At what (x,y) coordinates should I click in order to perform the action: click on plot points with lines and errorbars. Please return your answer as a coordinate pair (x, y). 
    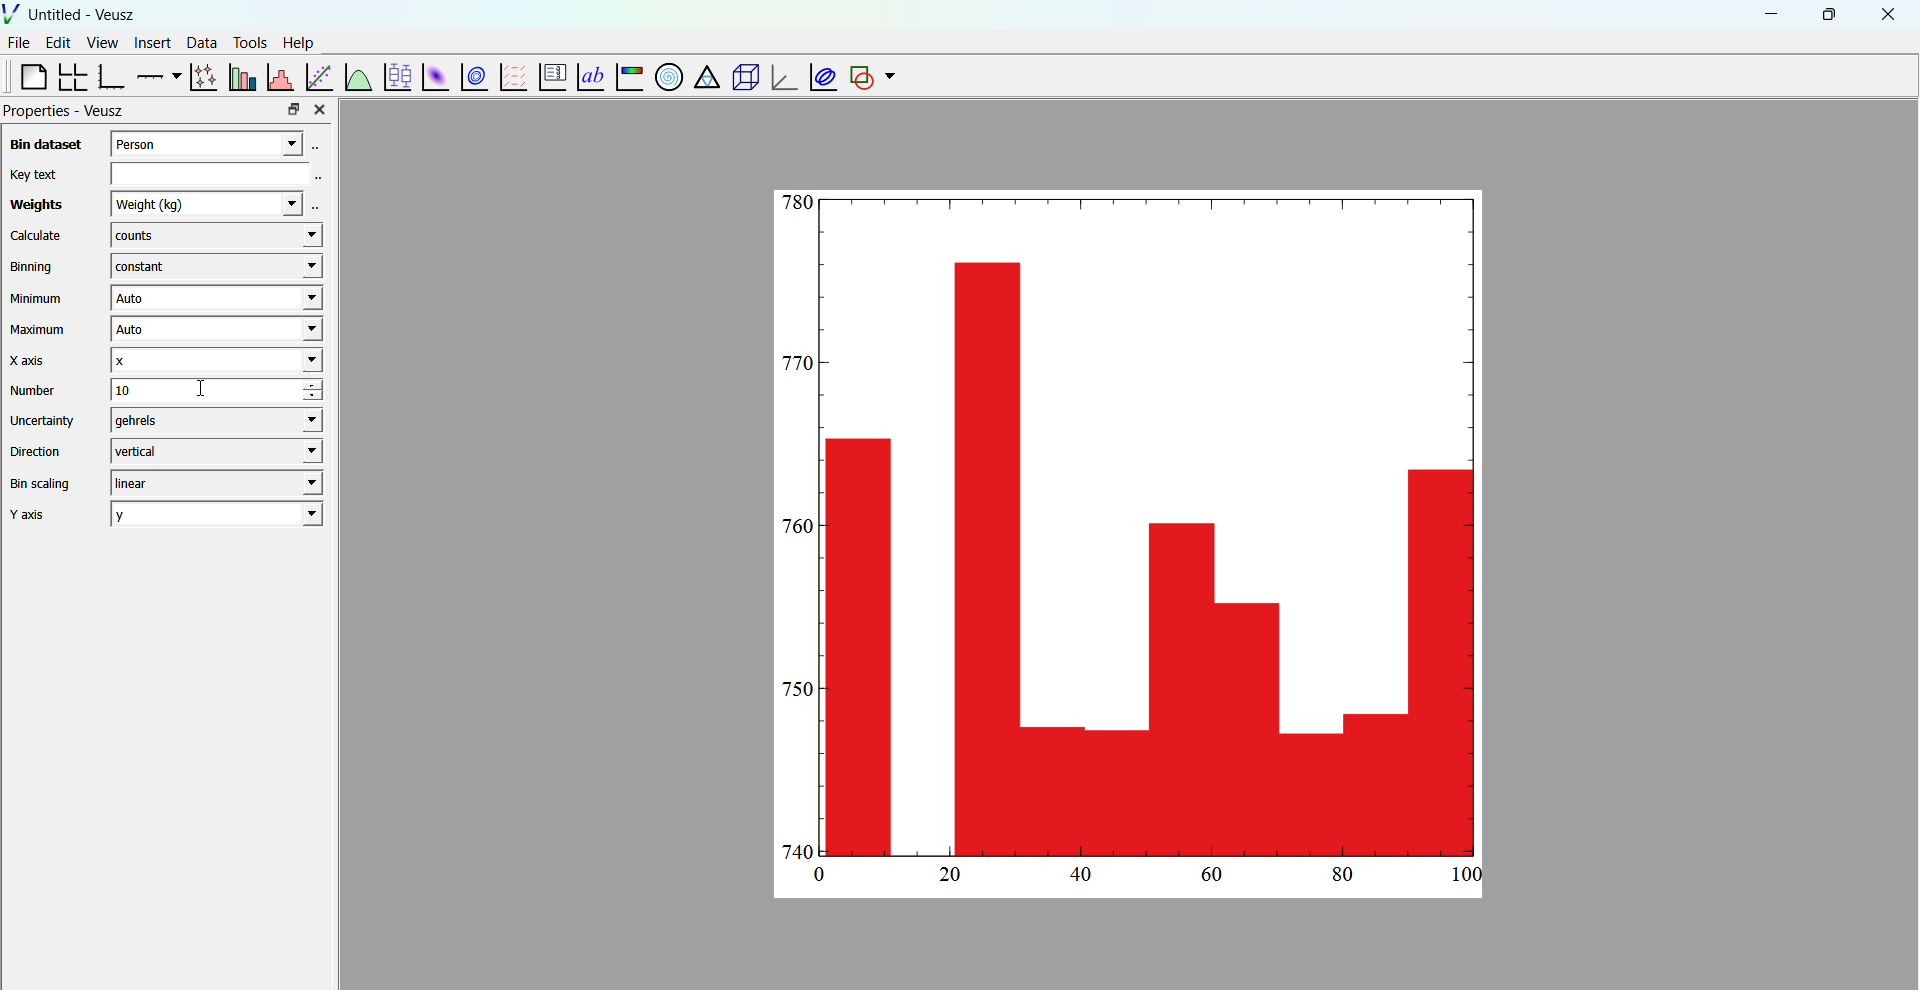
    Looking at the image, I should click on (201, 77).